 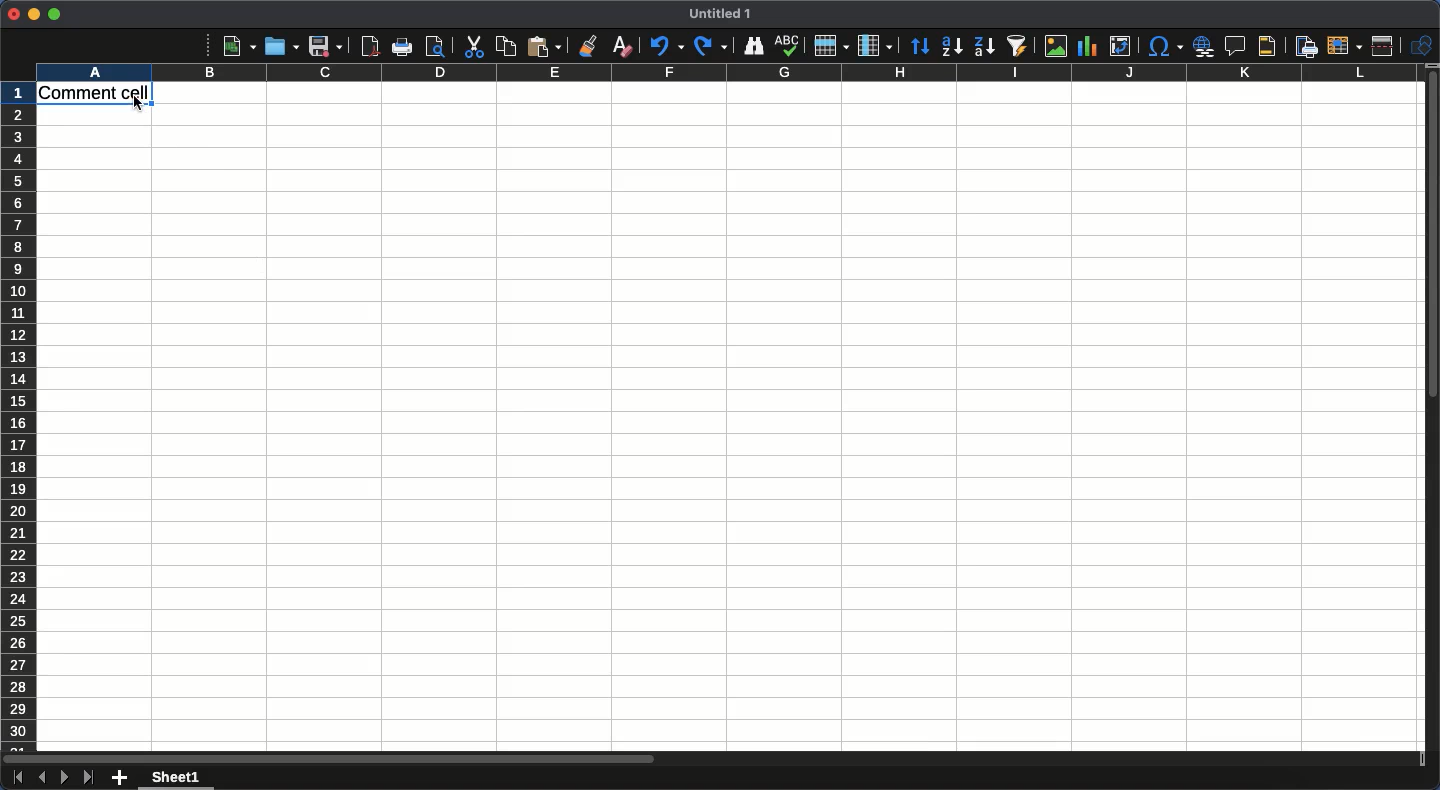 I want to click on Insert comment, so click(x=1236, y=44).